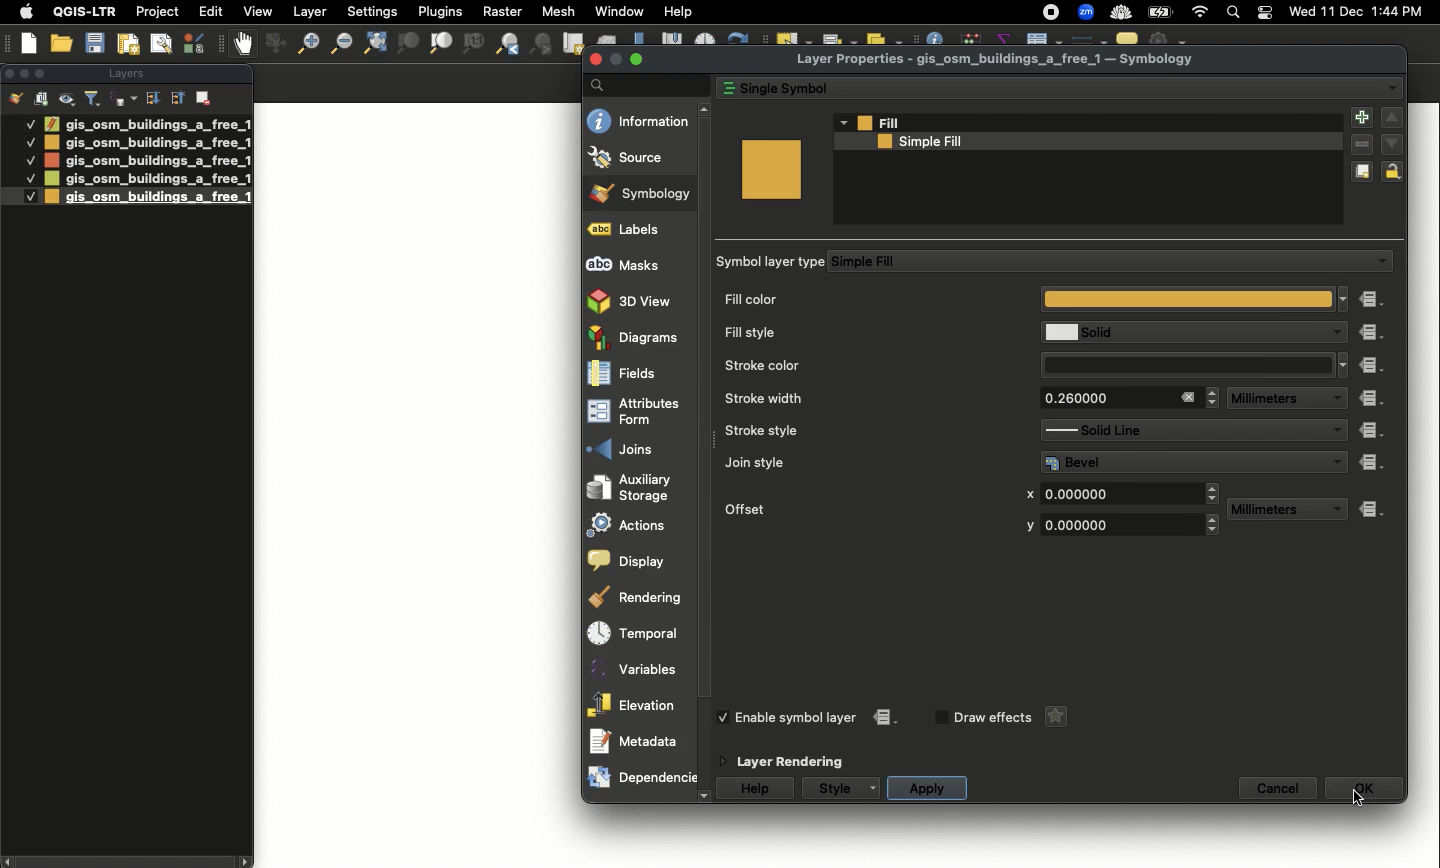 This screenshot has width=1440, height=868. Describe the element at coordinates (1101, 398) in the screenshot. I see `0.260000` at that location.